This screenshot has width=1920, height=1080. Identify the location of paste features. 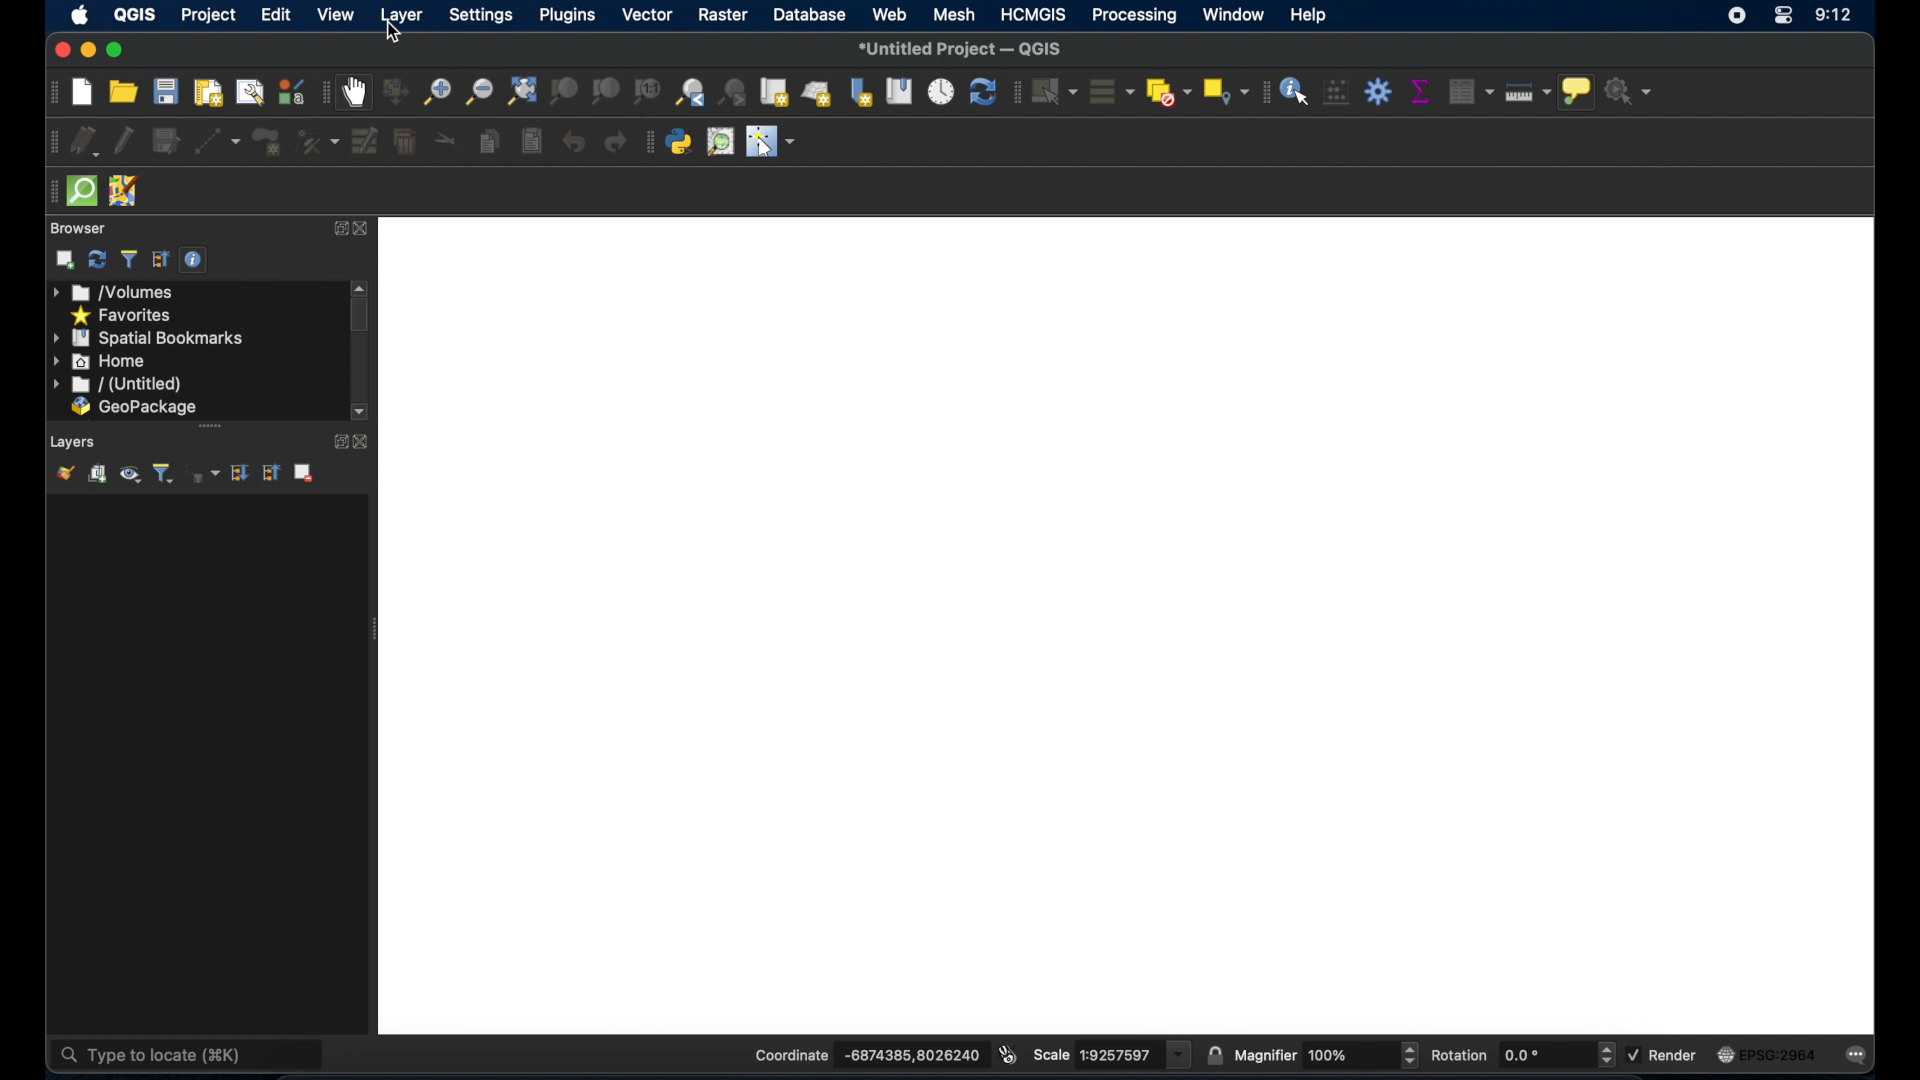
(532, 142).